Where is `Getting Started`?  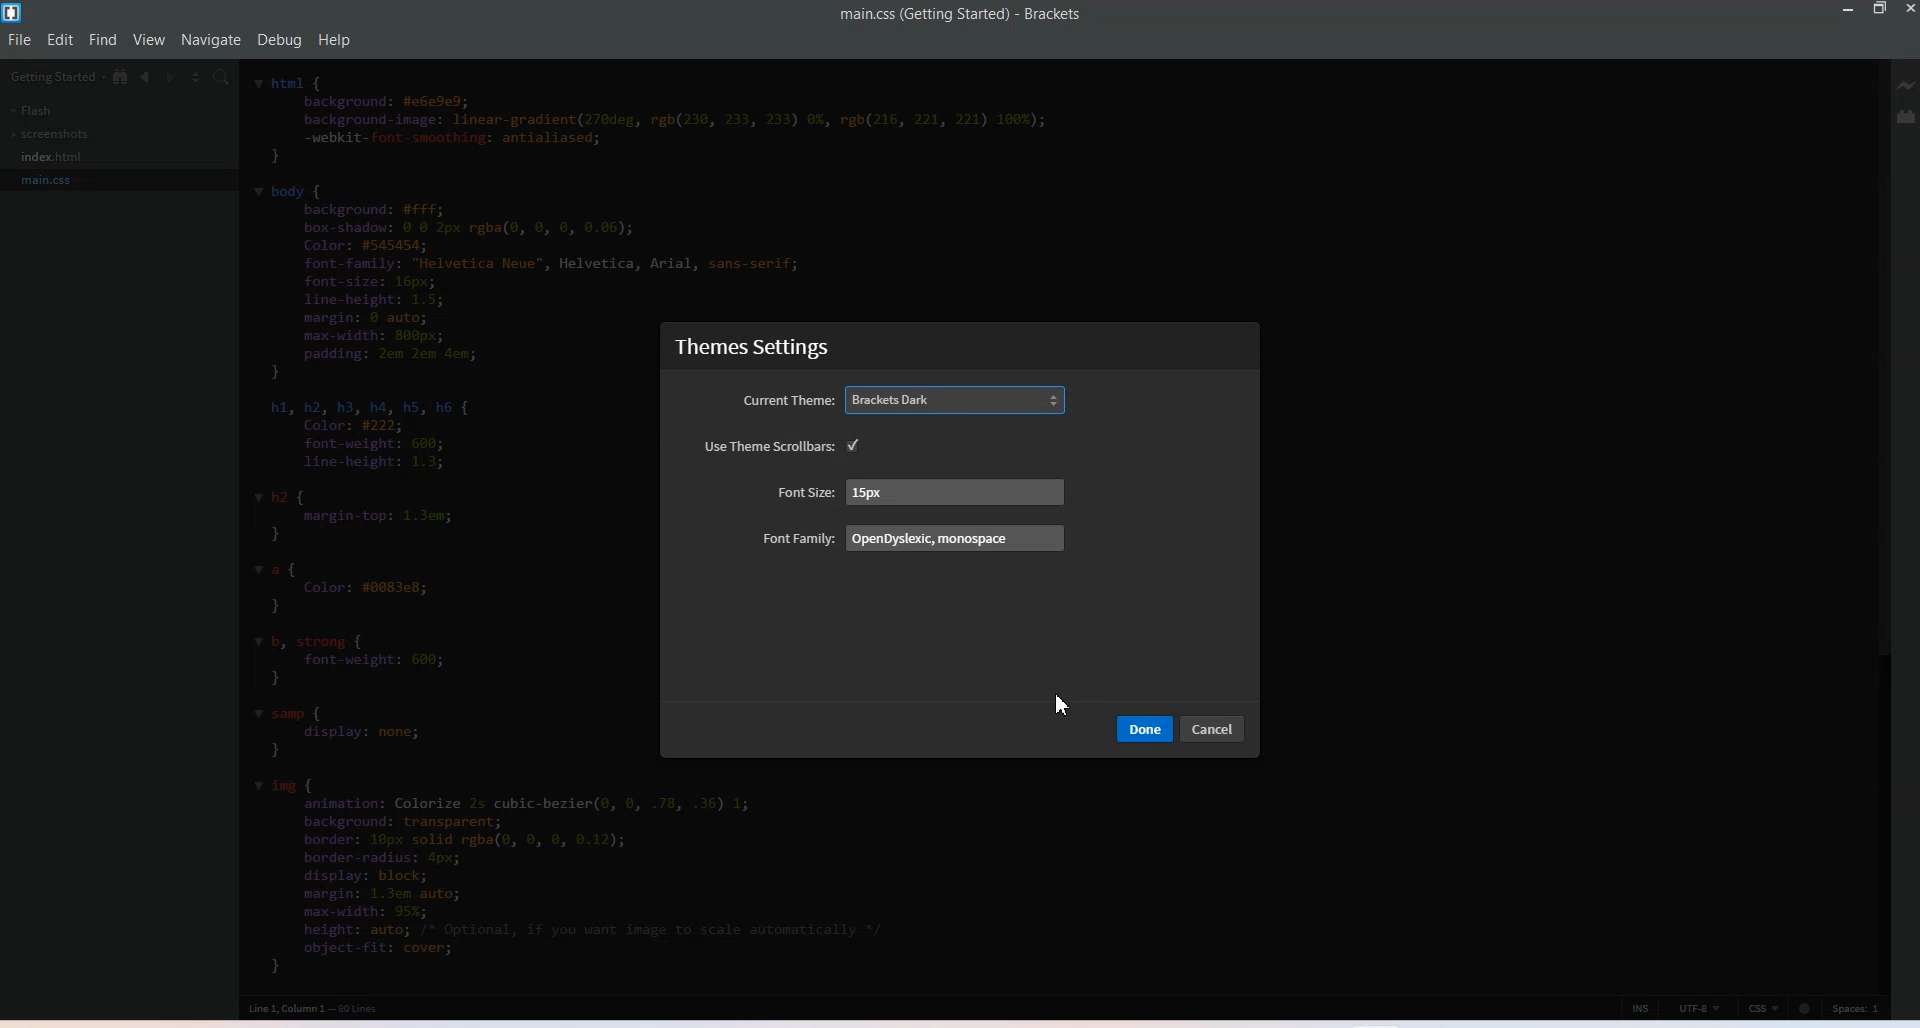
Getting Started is located at coordinates (54, 76).